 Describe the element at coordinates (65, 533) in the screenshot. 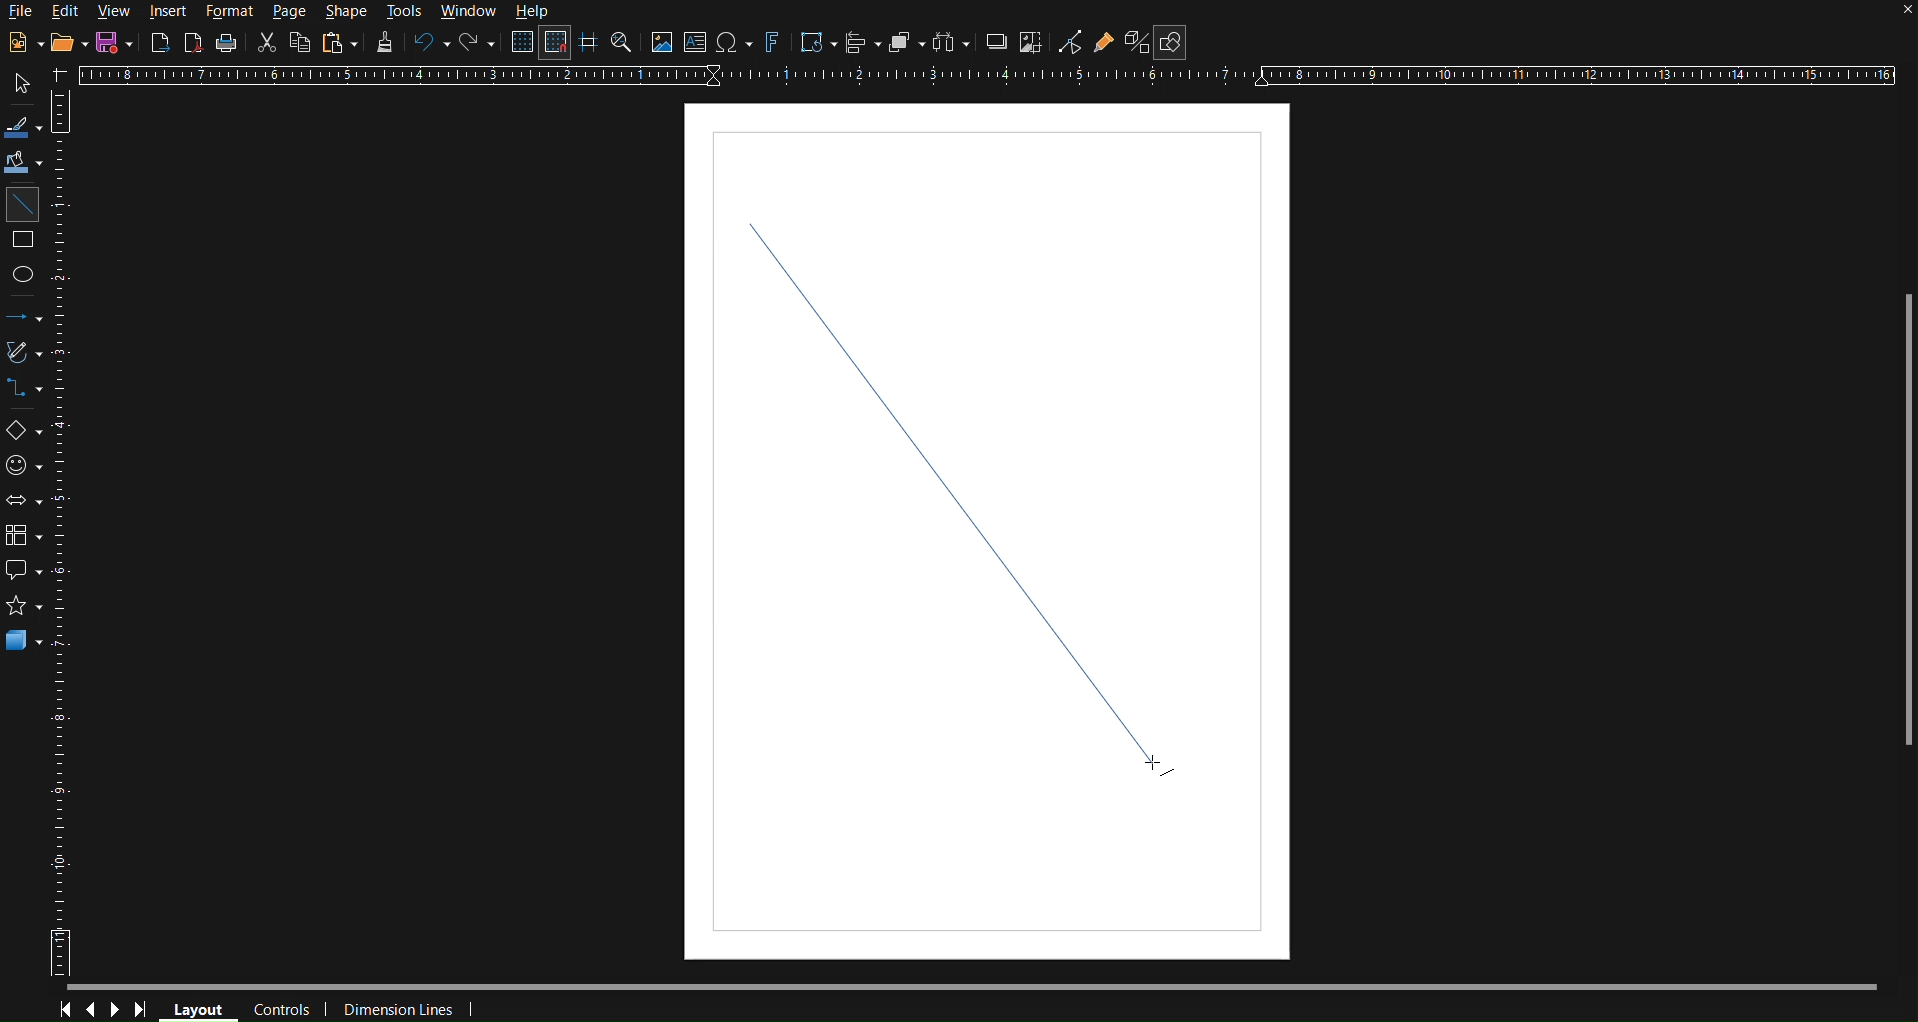

I see `Vertical Horizontal` at that location.